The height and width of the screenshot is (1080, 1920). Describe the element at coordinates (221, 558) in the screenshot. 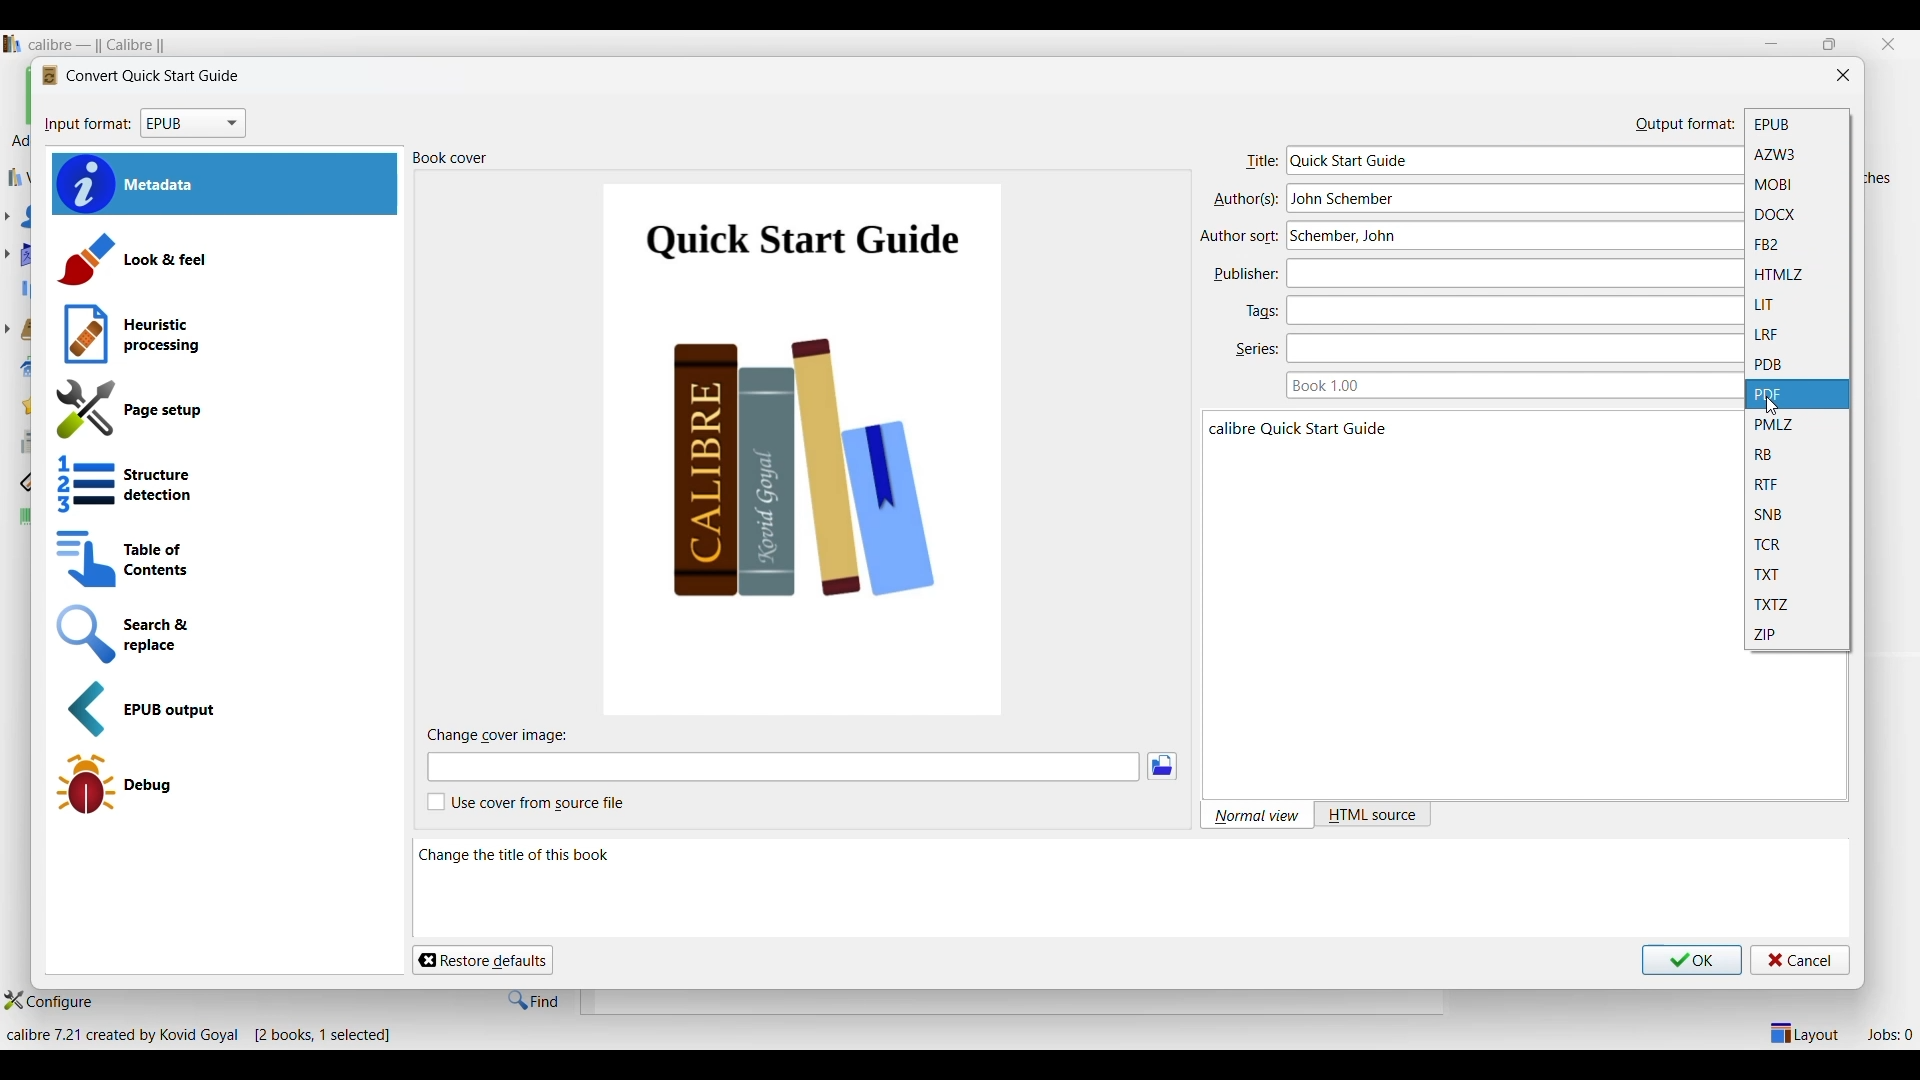

I see `Table of contents` at that location.